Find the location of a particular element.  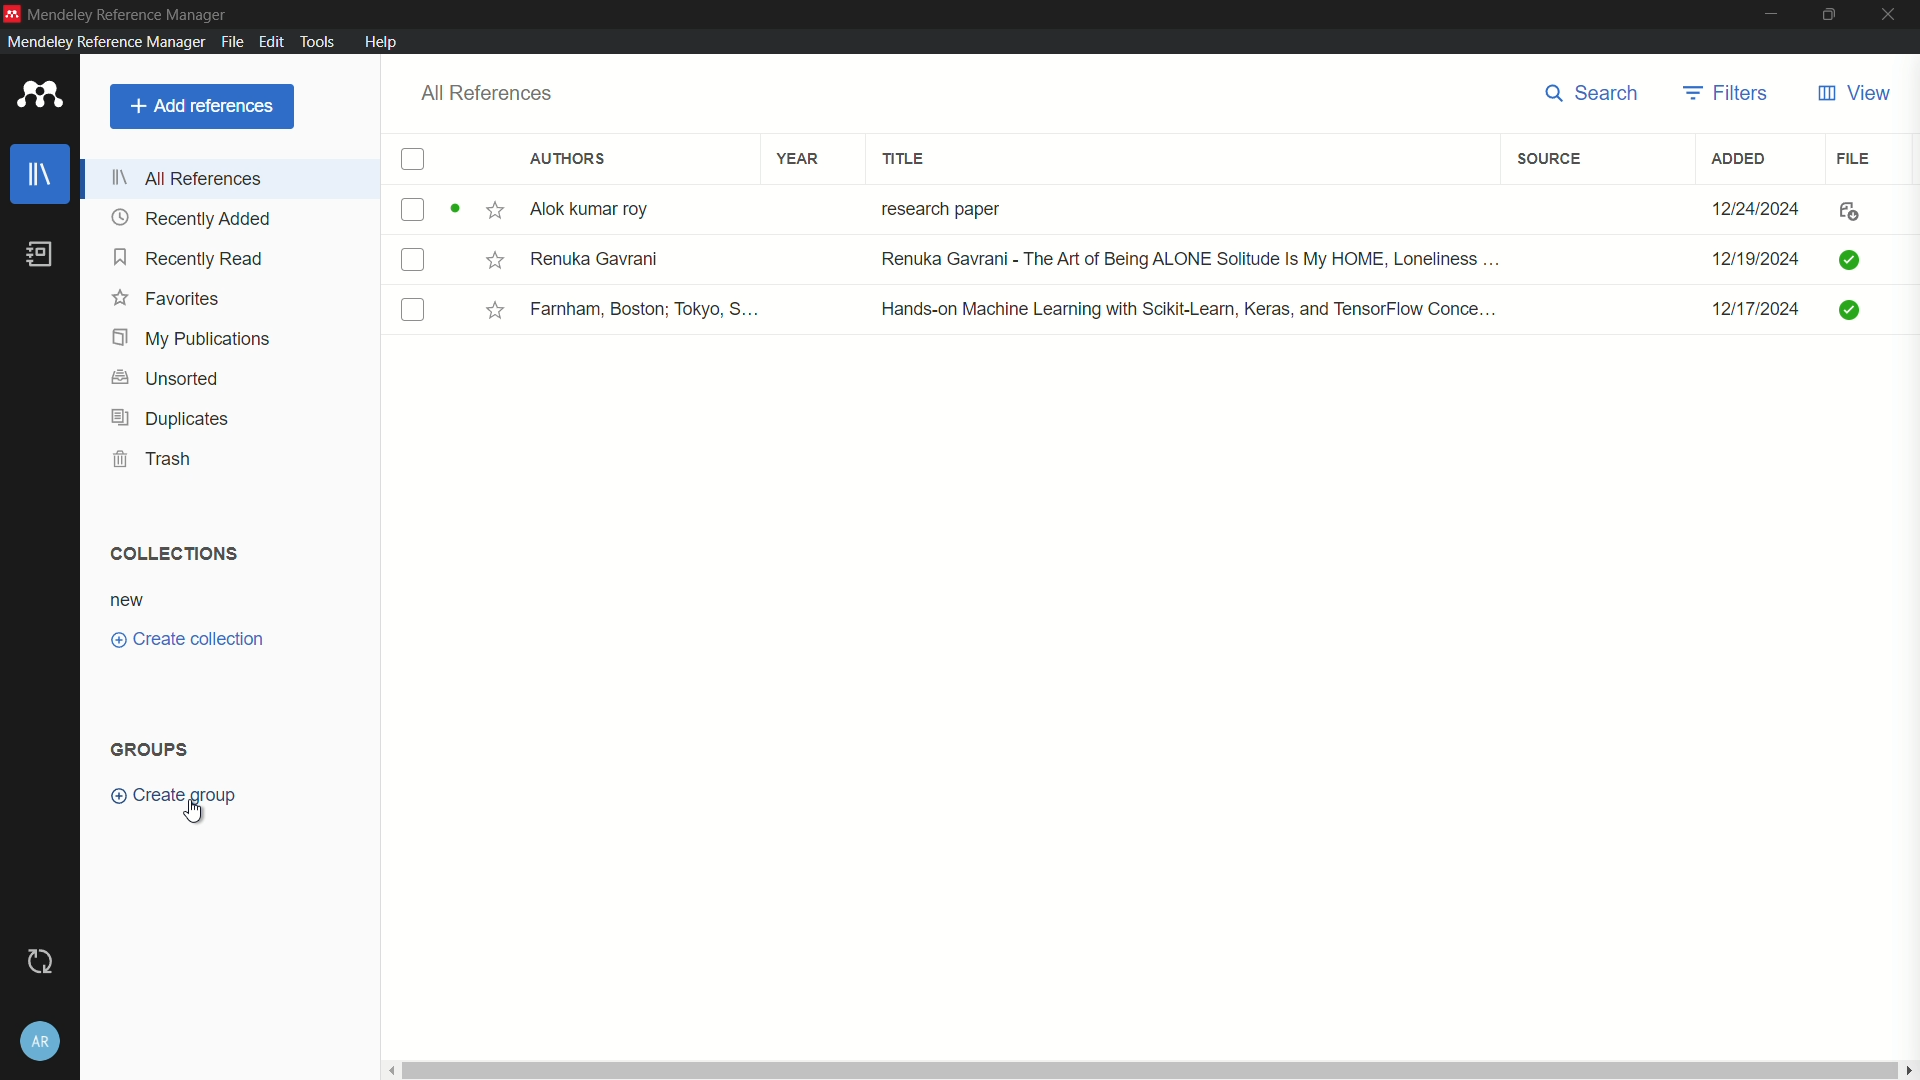

Renuka gavrani - The Artn of... is located at coordinates (1183, 261).